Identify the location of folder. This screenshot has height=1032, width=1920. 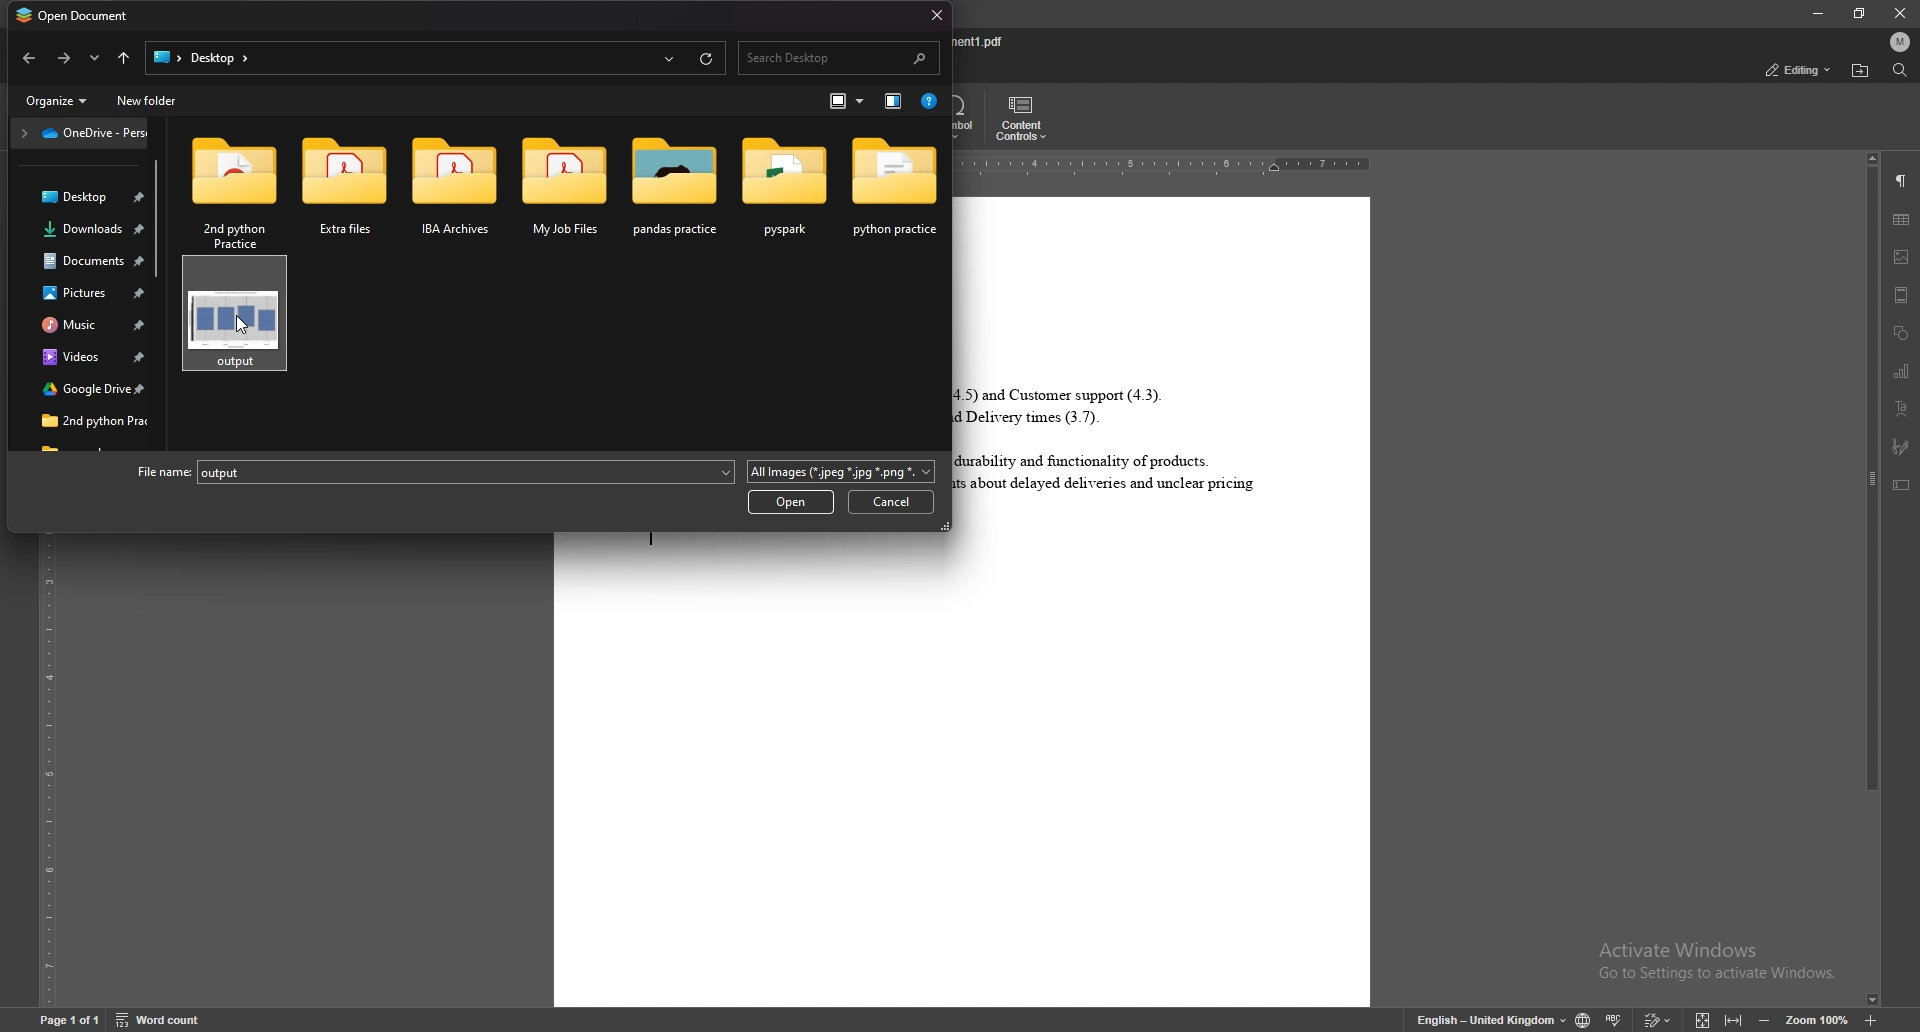
(80, 265).